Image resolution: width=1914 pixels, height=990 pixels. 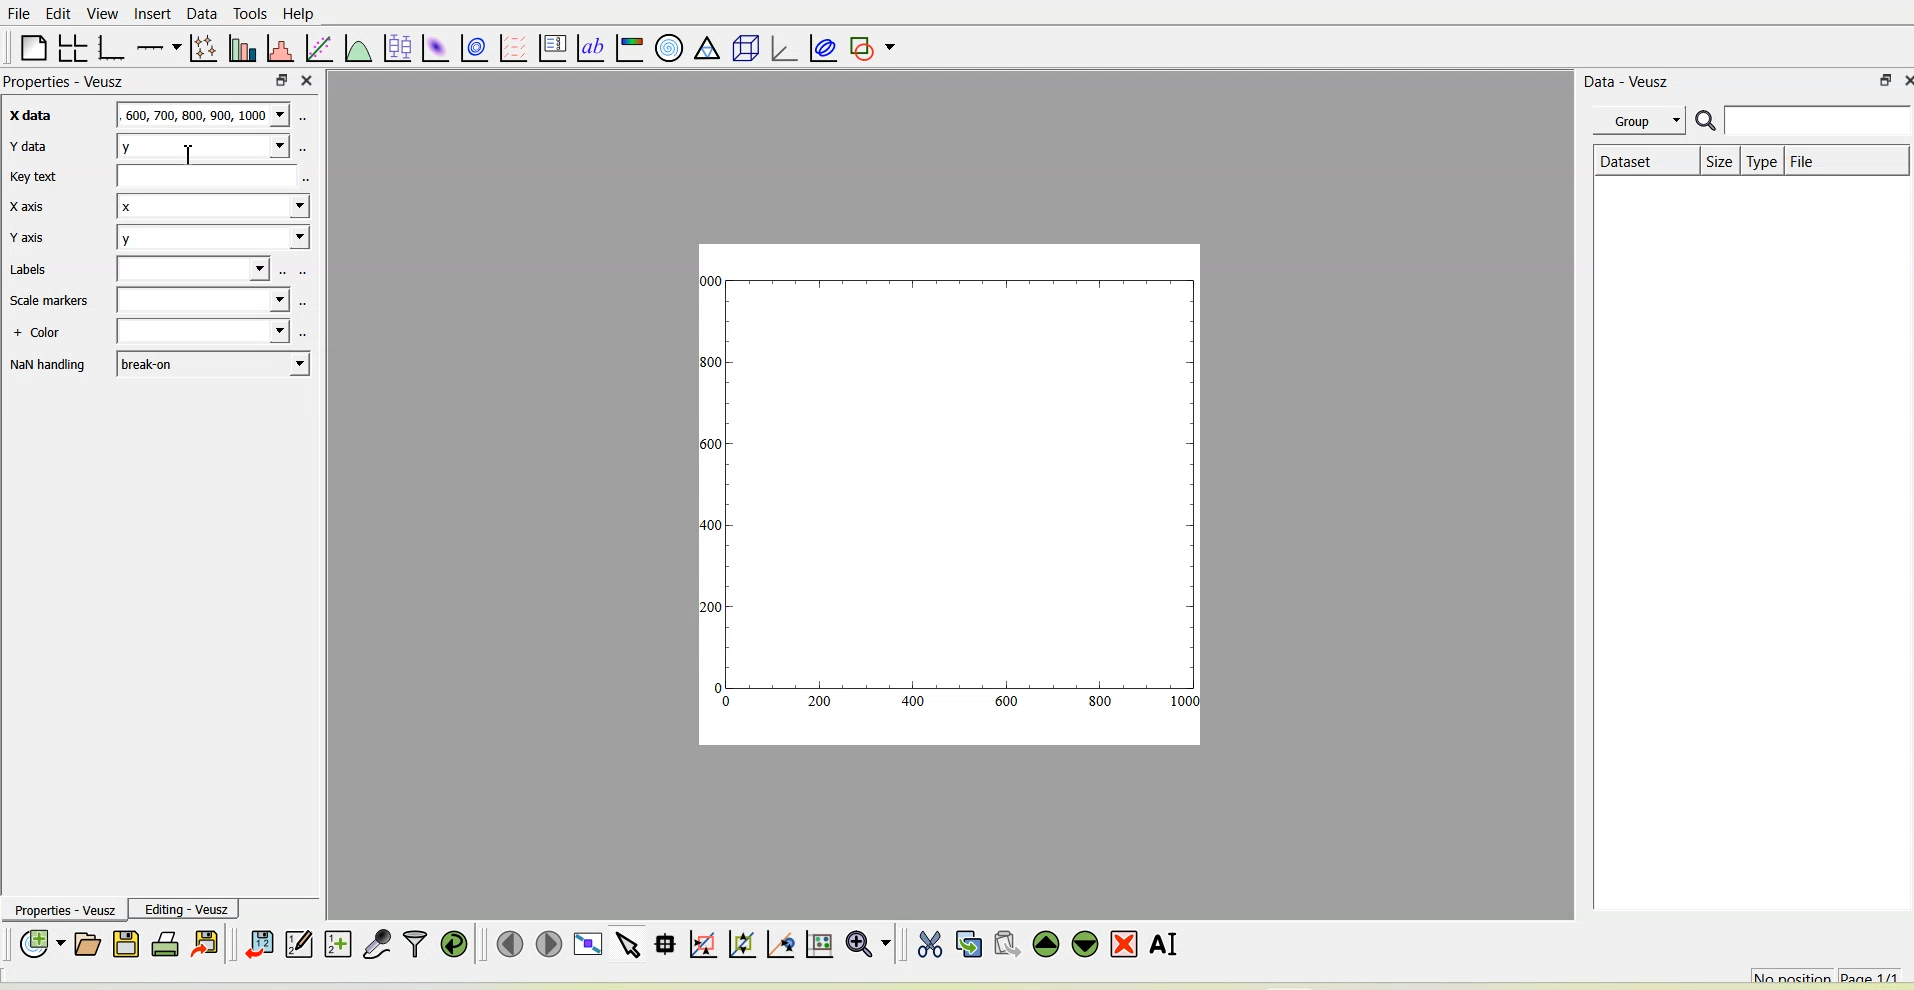 I want to click on Edit, so click(x=59, y=15).